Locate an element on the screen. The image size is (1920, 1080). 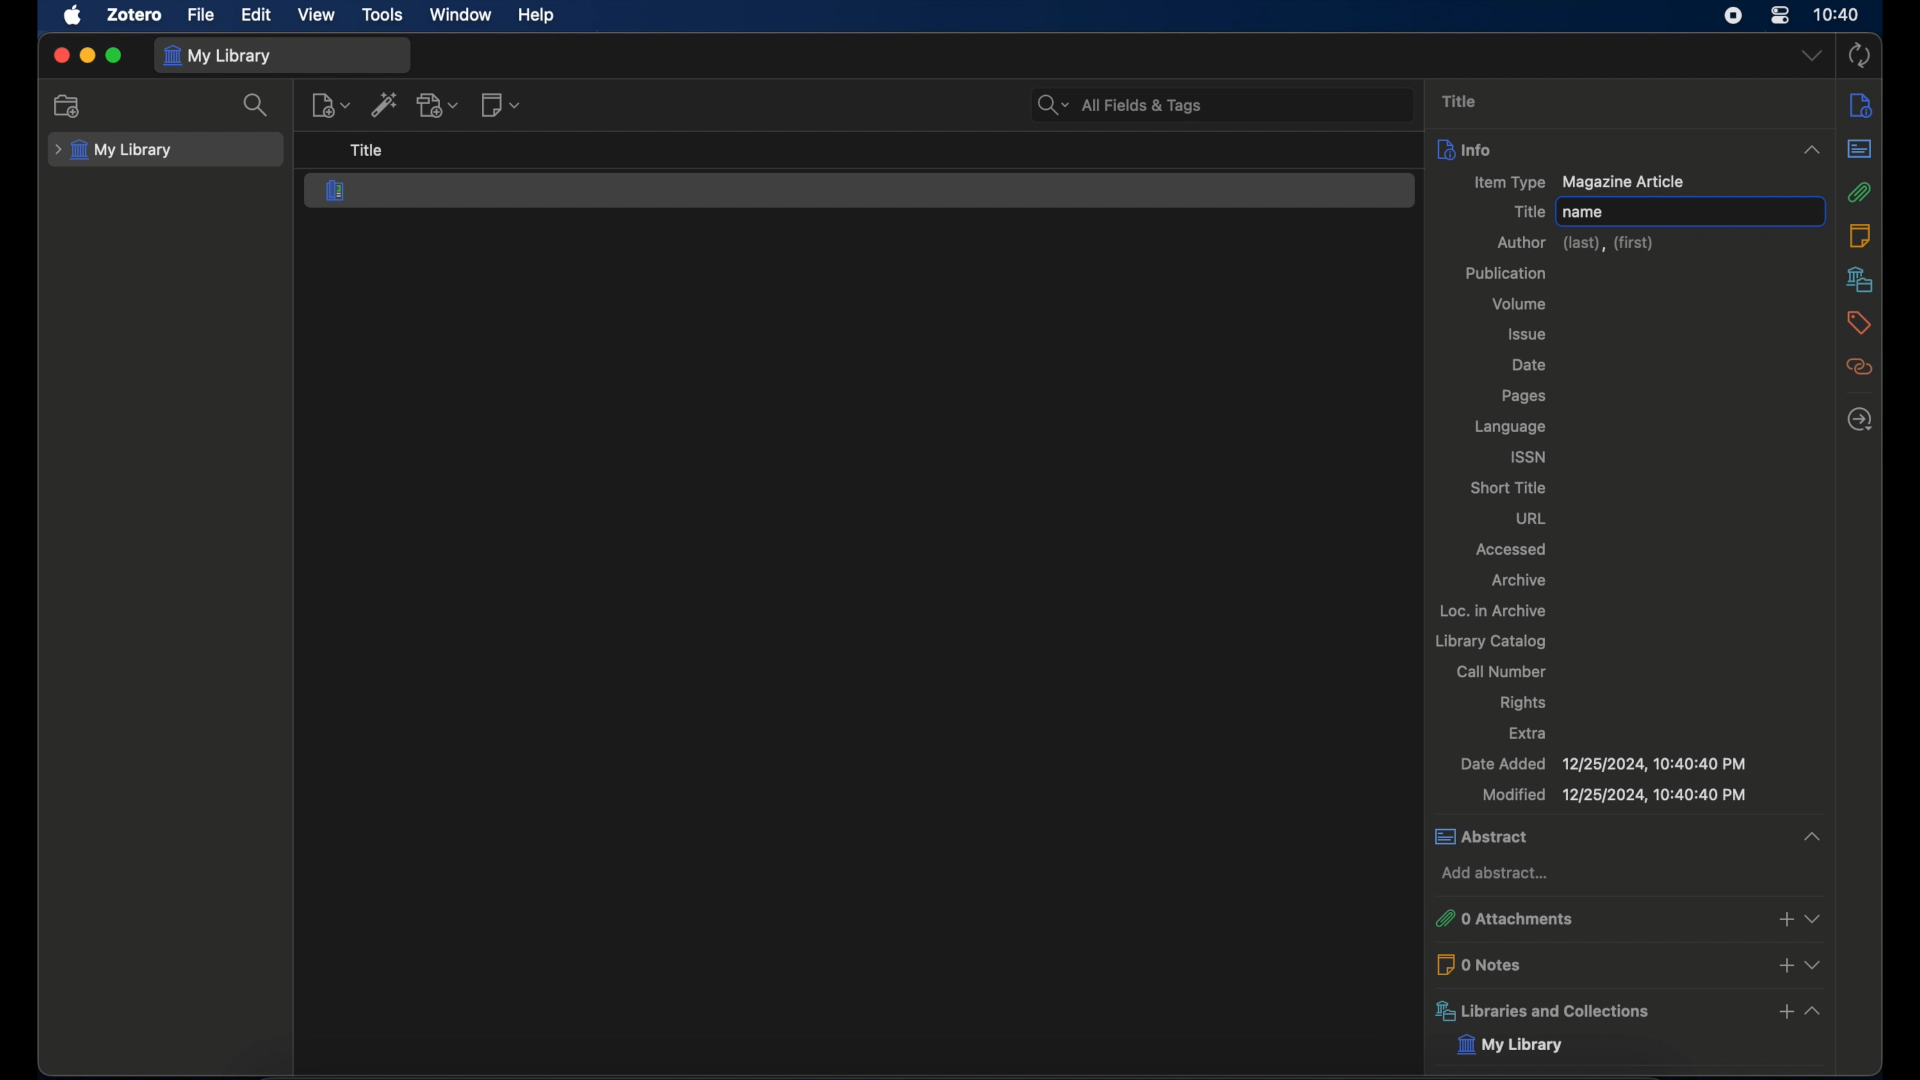
minimize is located at coordinates (86, 56).